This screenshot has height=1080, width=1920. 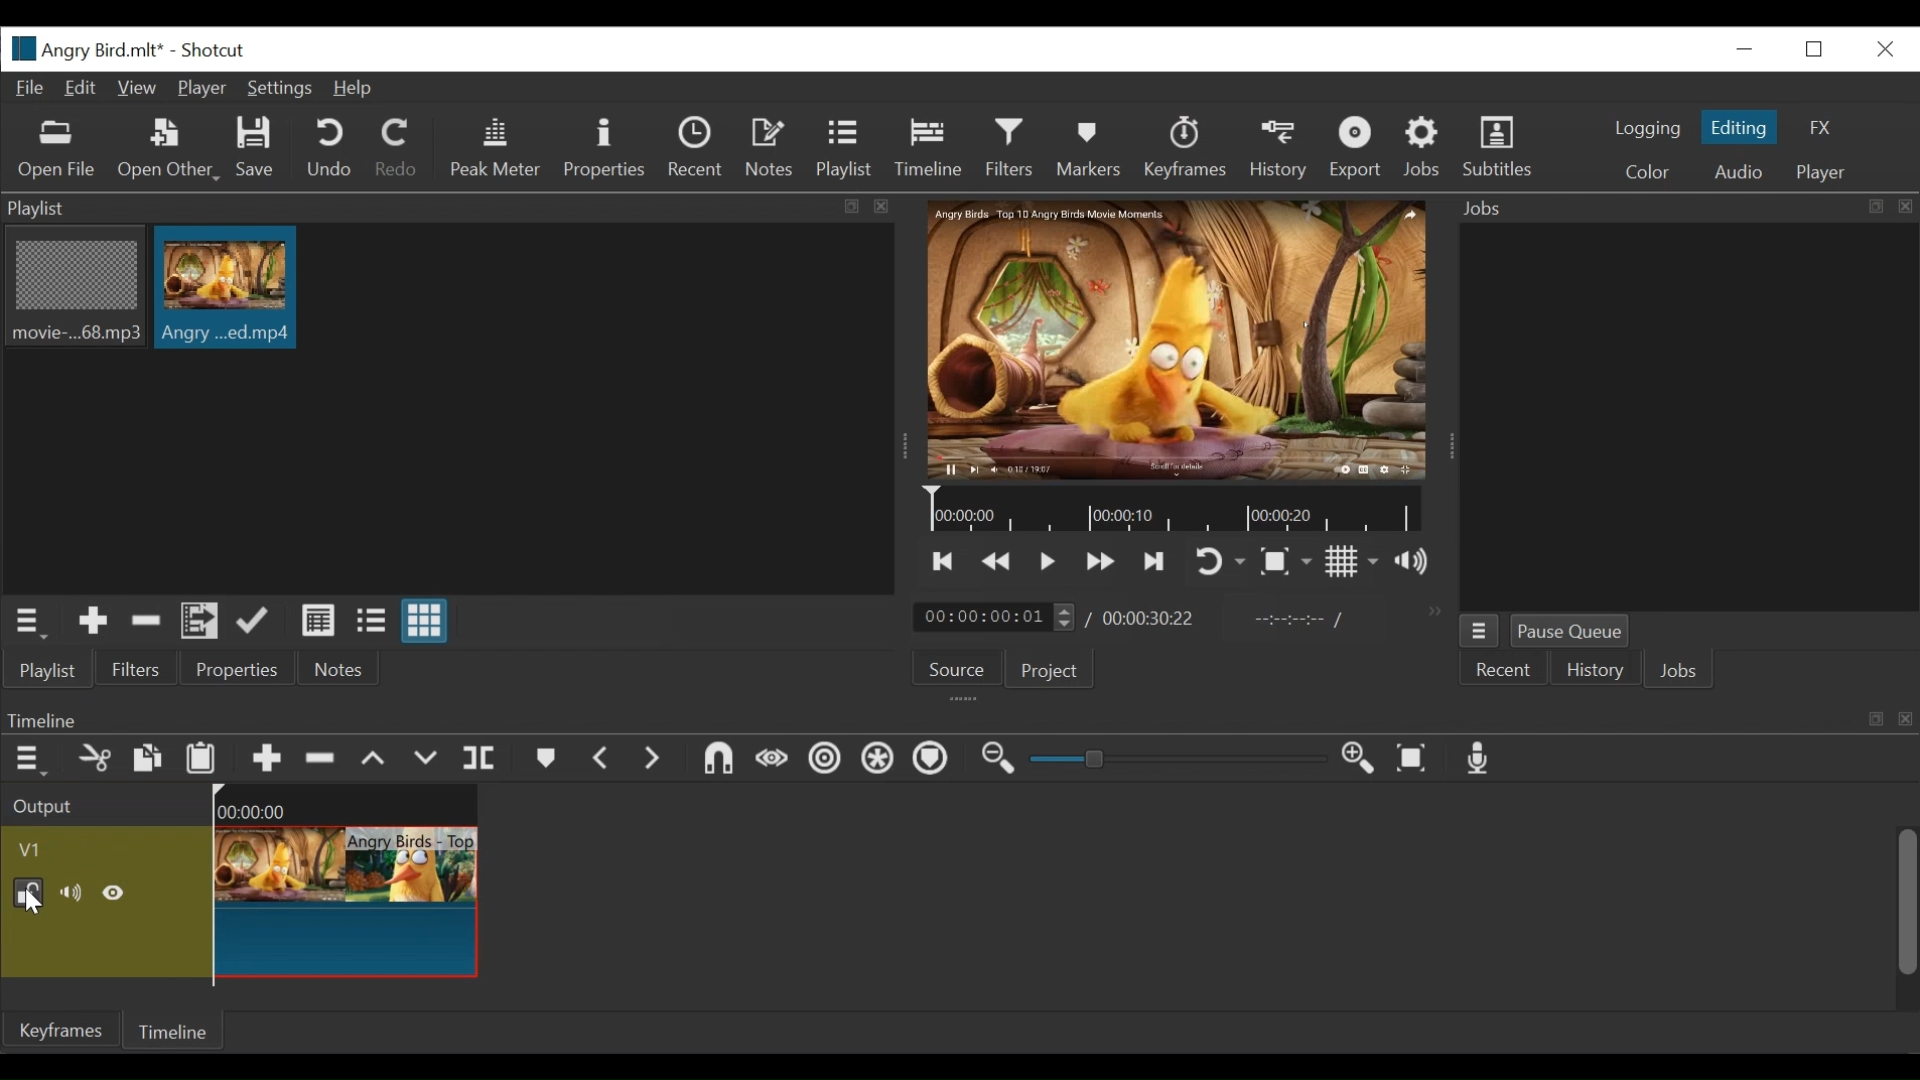 I want to click on Hide, so click(x=115, y=894).